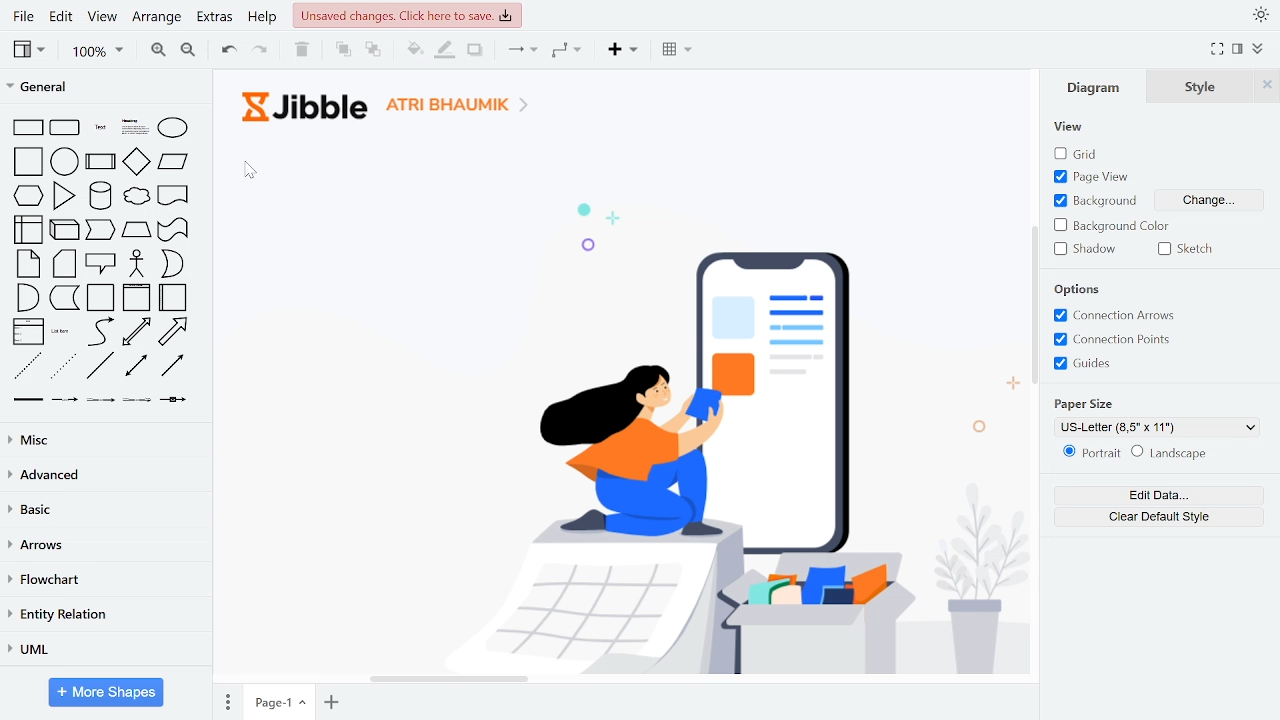  Describe the element at coordinates (28, 262) in the screenshot. I see `general shapes` at that location.